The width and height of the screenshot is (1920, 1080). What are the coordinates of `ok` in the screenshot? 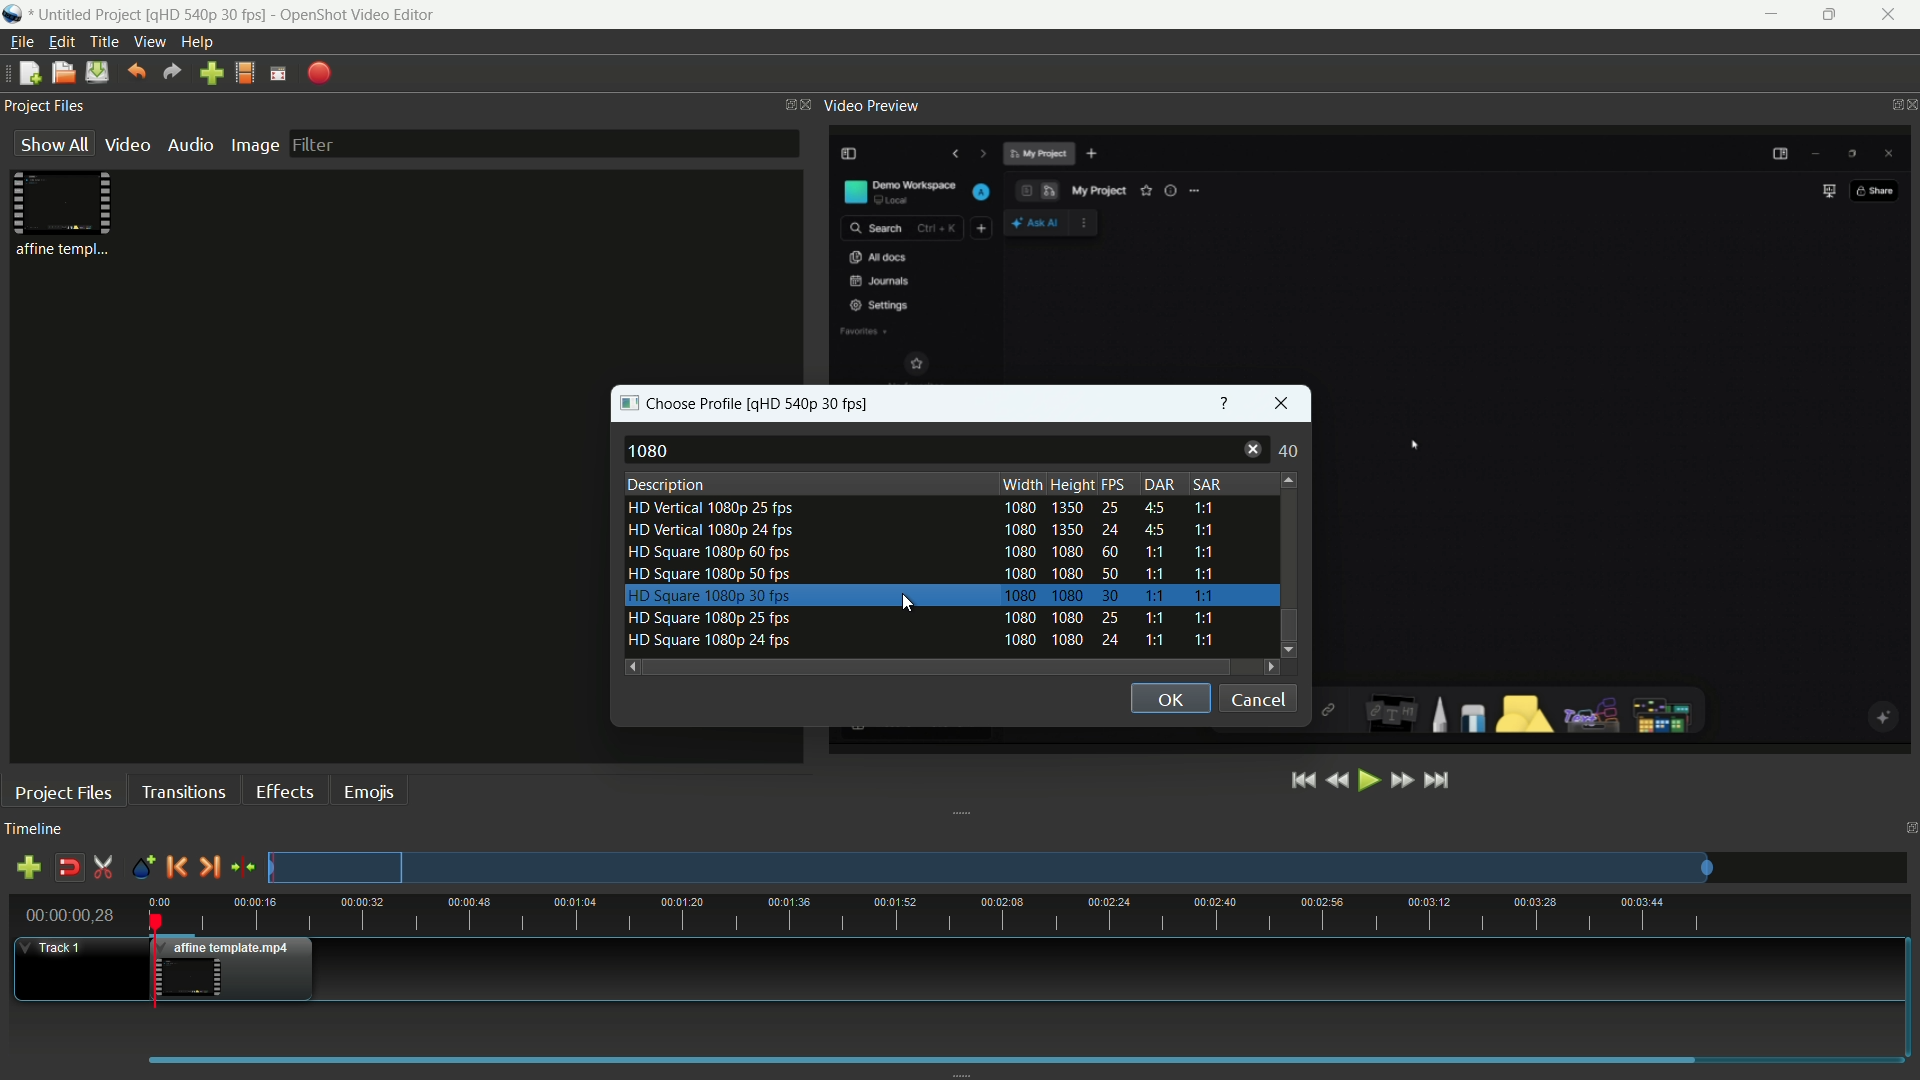 It's located at (1169, 699).